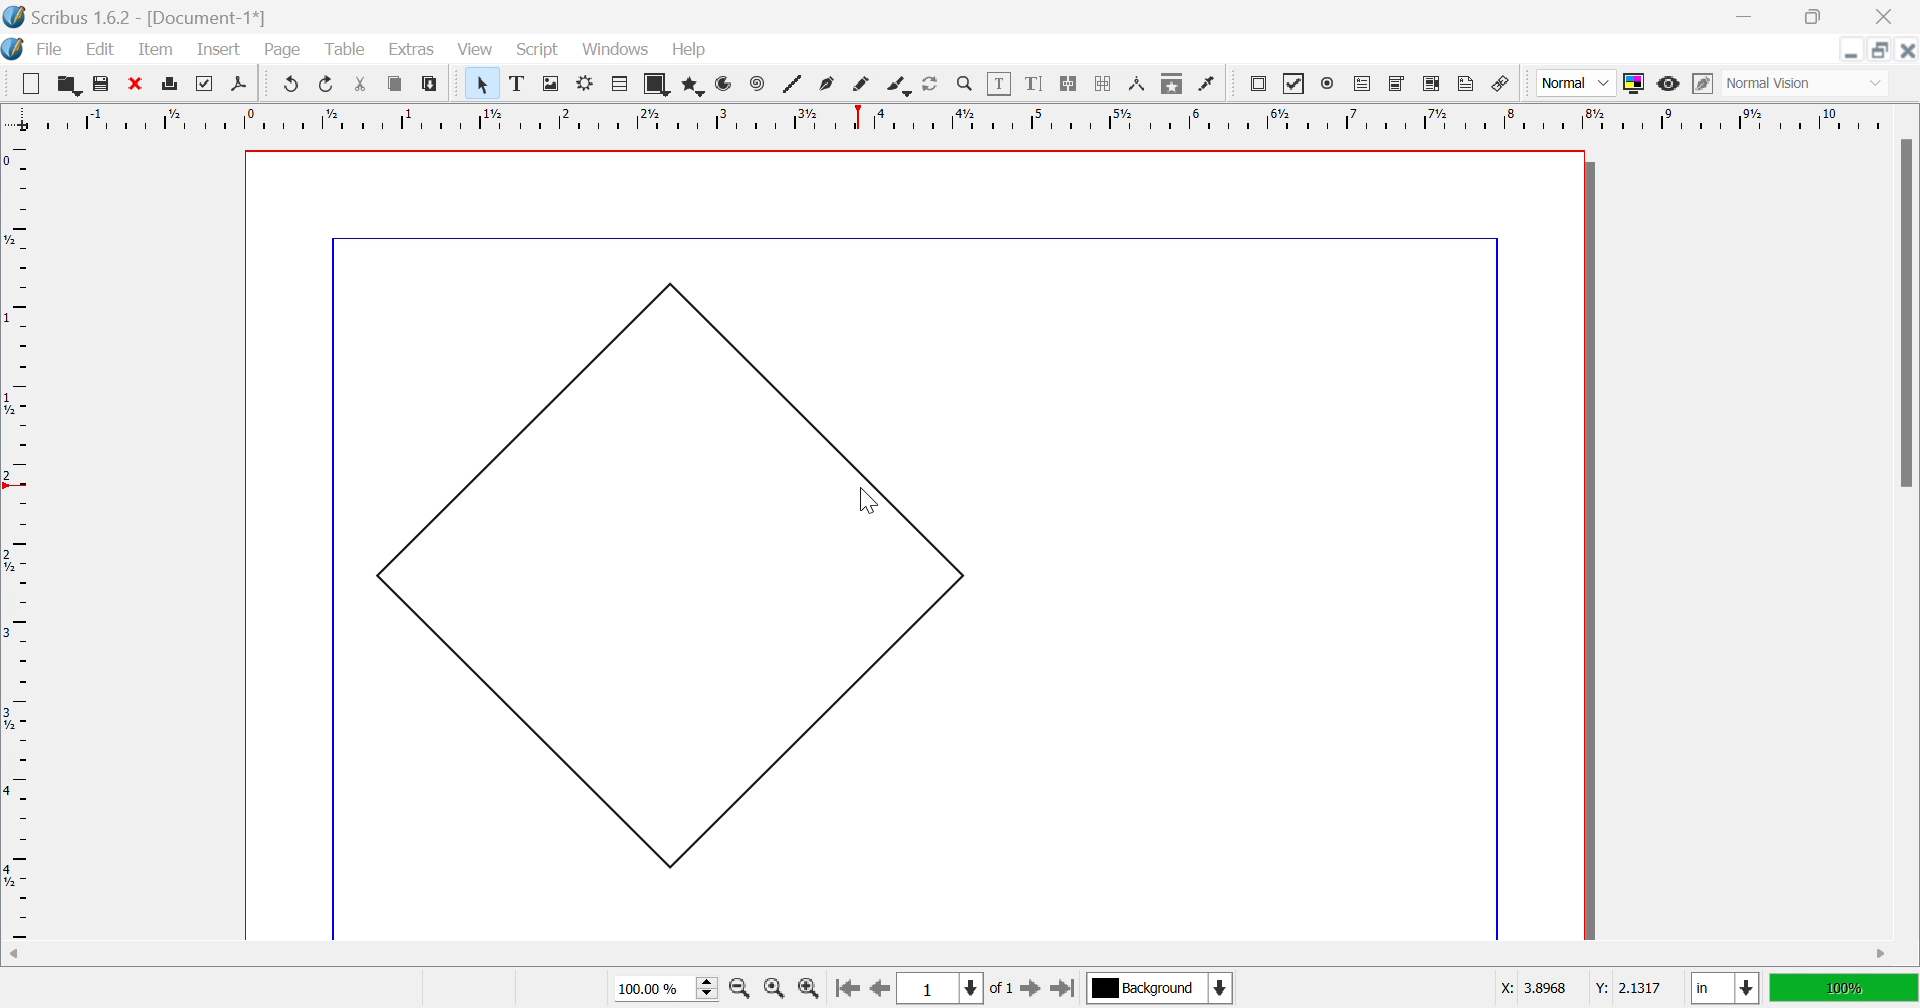 This screenshot has width=1920, height=1008. I want to click on 100%, so click(1841, 986).